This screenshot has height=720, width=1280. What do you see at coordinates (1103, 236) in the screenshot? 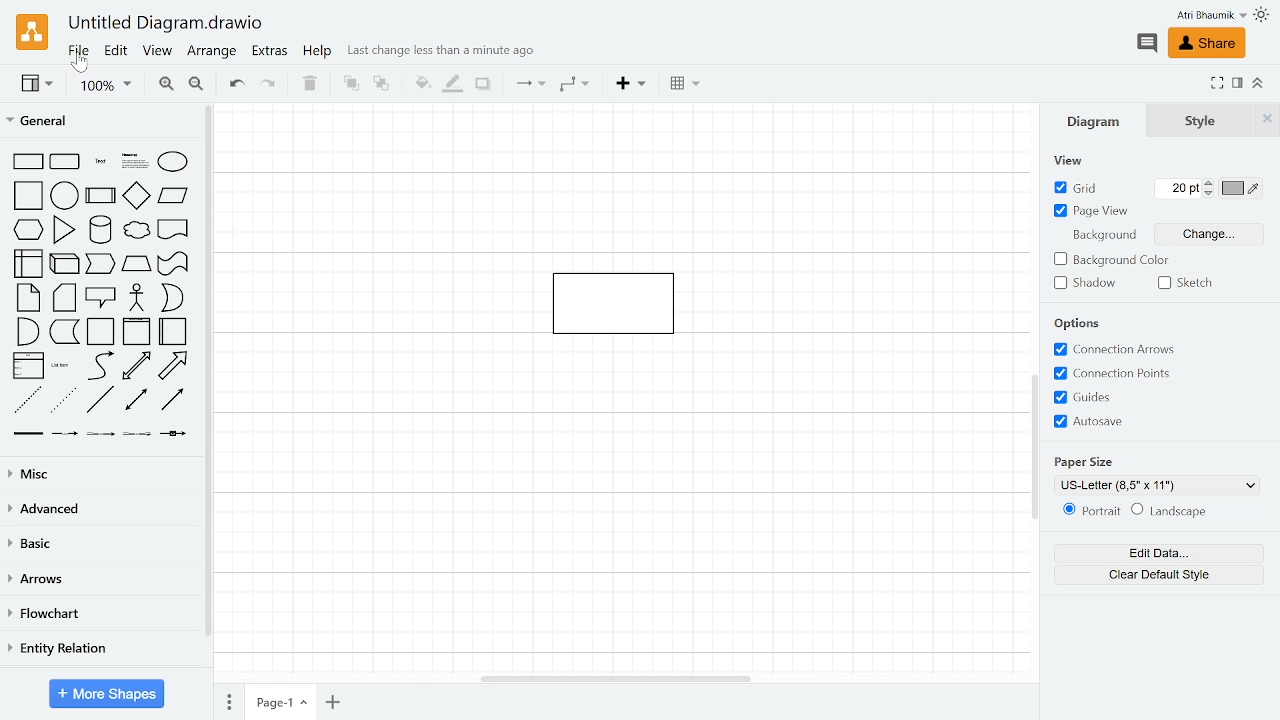
I see `Background` at bounding box center [1103, 236].